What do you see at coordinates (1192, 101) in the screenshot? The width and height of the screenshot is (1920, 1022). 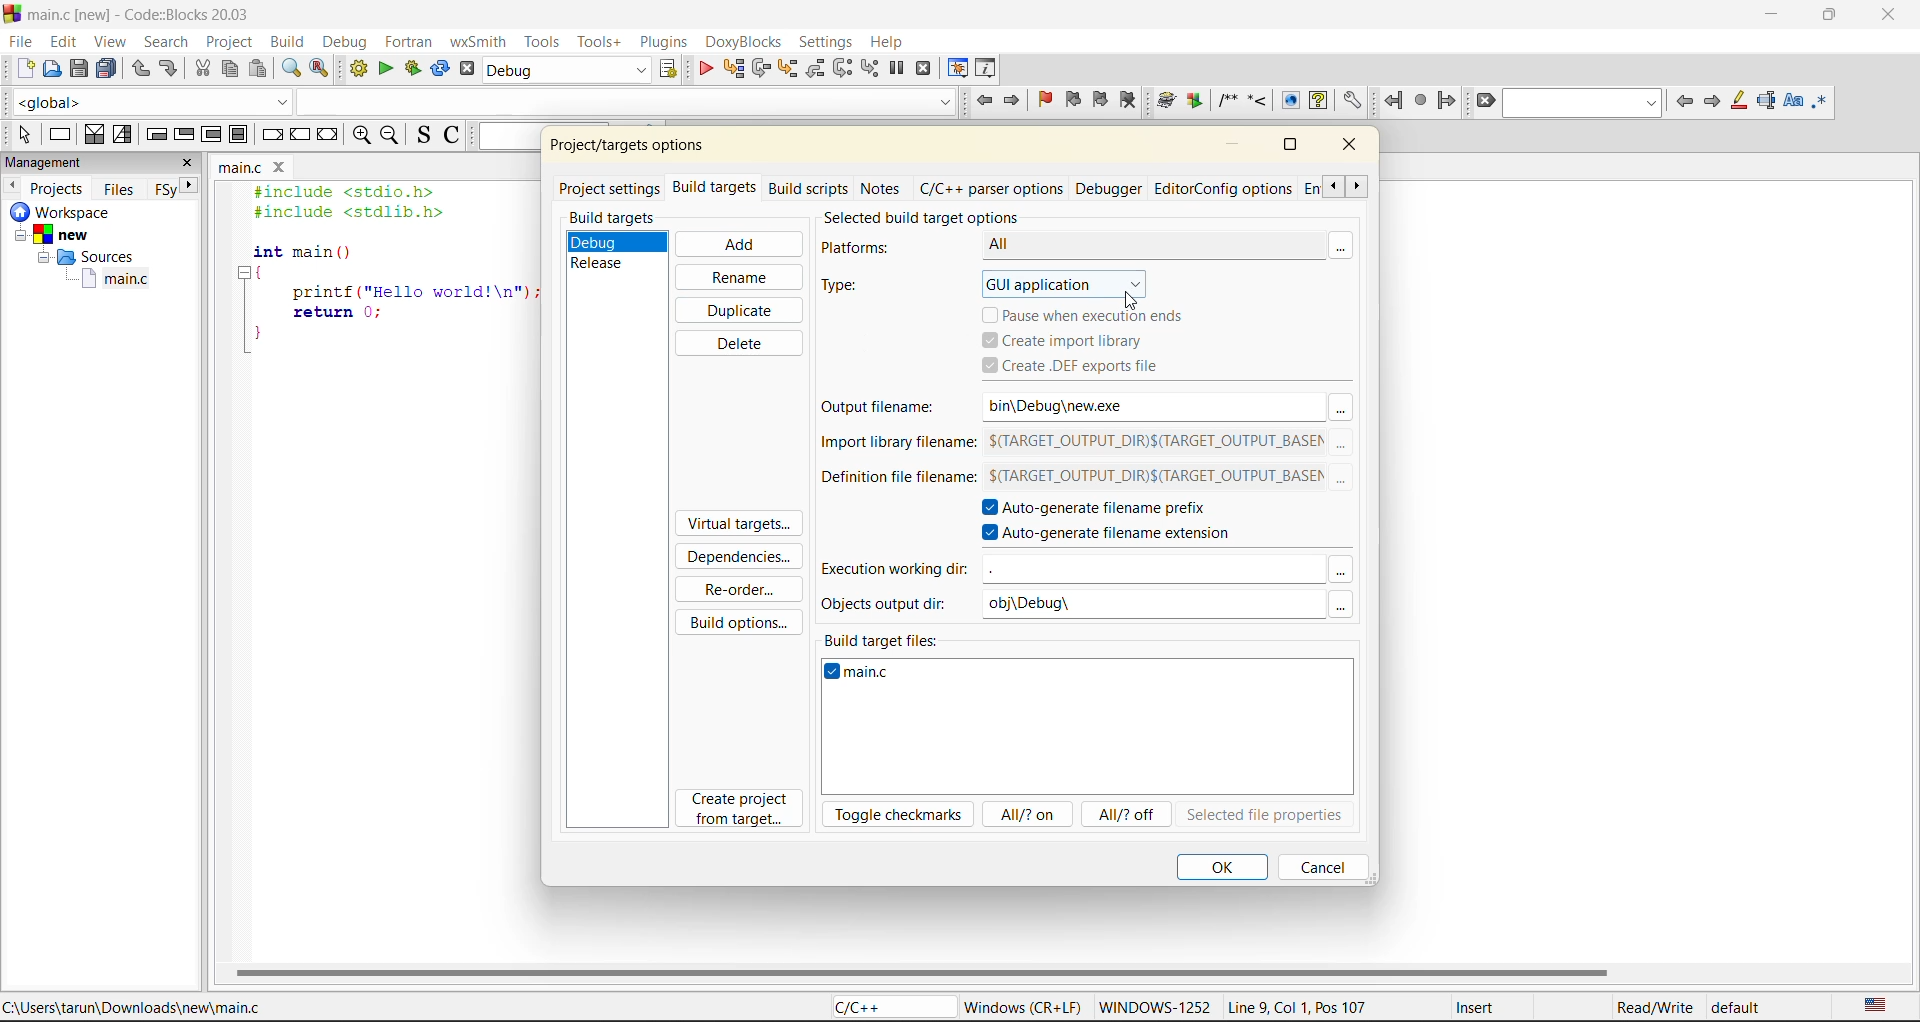 I see `Extract documentation for the current project` at bounding box center [1192, 101].